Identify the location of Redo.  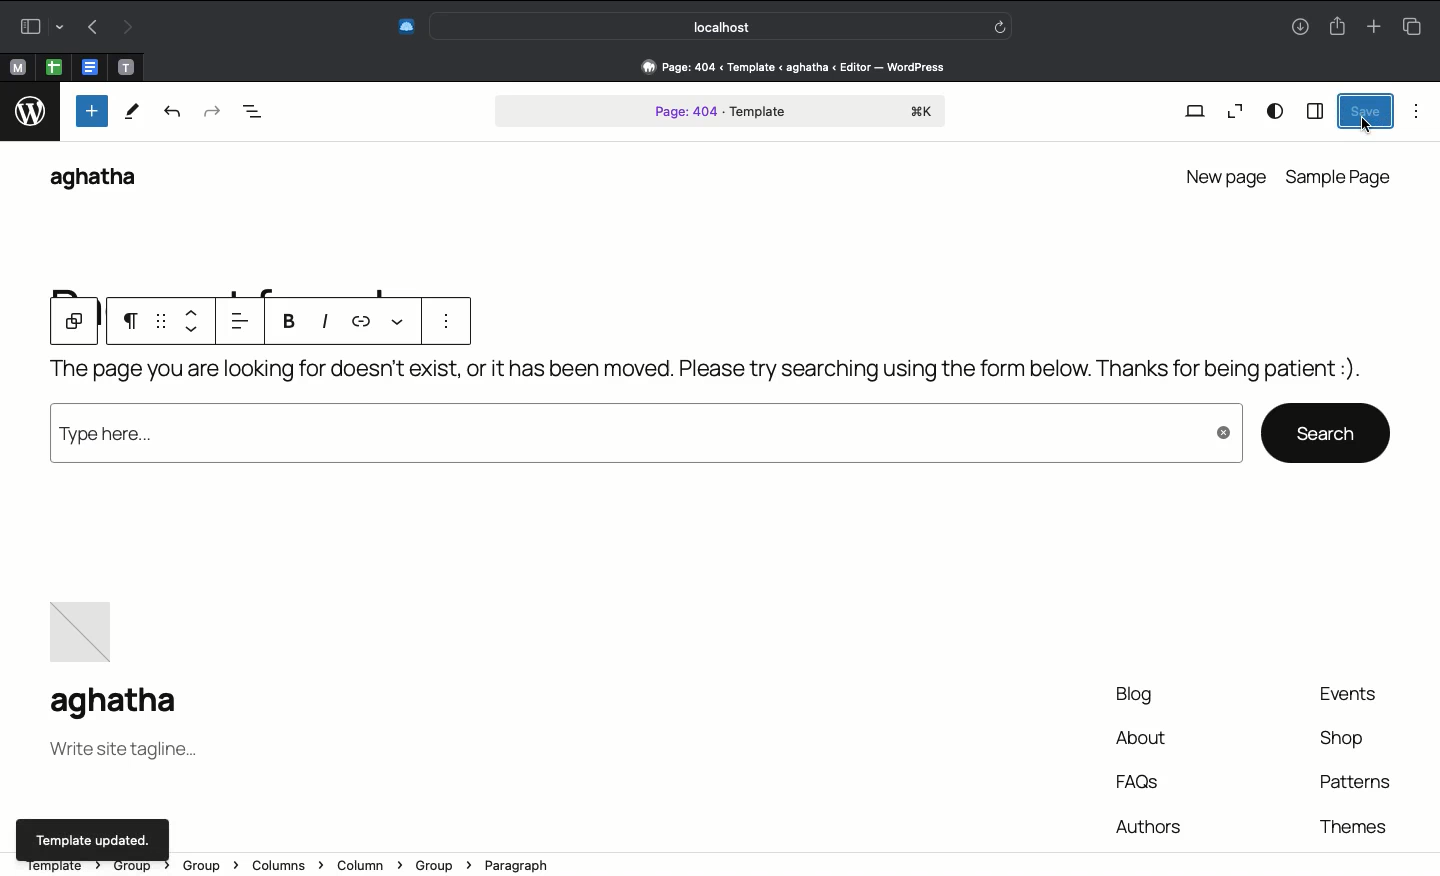
(211, 113).